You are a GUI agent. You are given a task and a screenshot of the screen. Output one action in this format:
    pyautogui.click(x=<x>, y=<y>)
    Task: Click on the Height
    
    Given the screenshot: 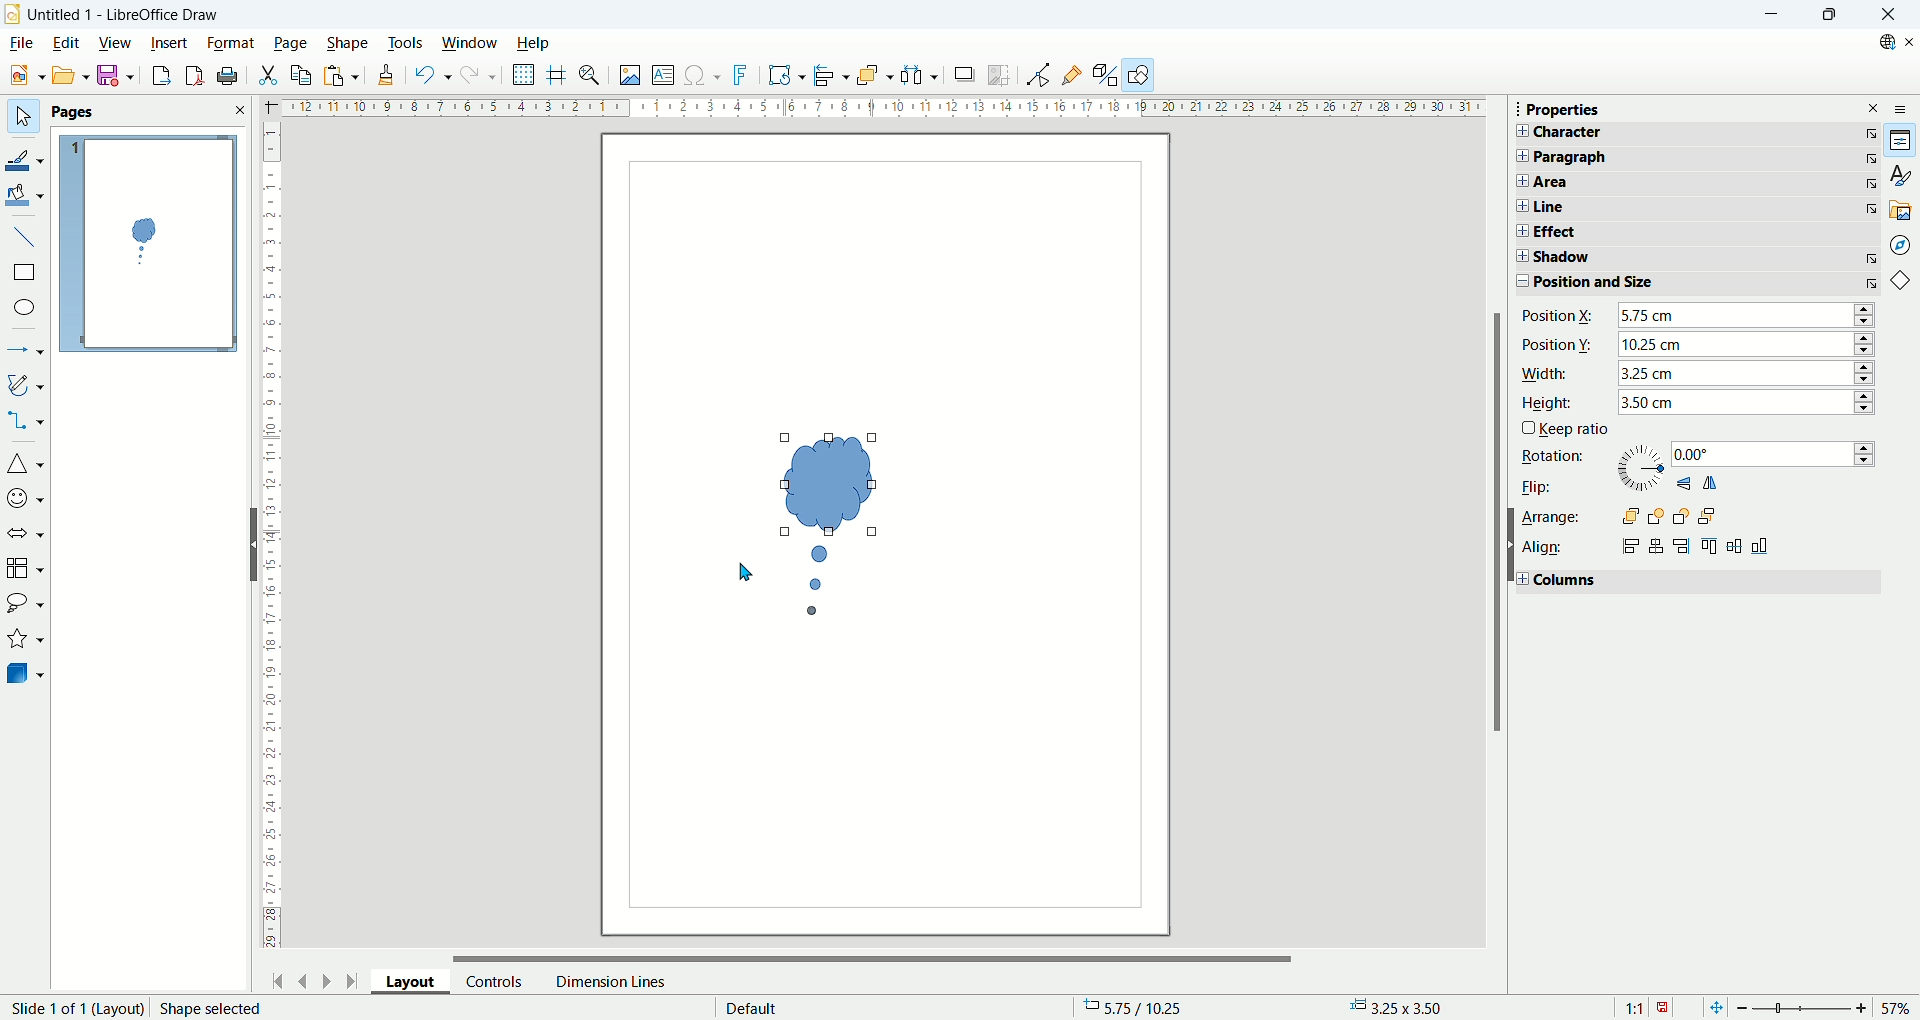 What is the action you would take?
    pyautogui.click(x=1545, y=405)
    